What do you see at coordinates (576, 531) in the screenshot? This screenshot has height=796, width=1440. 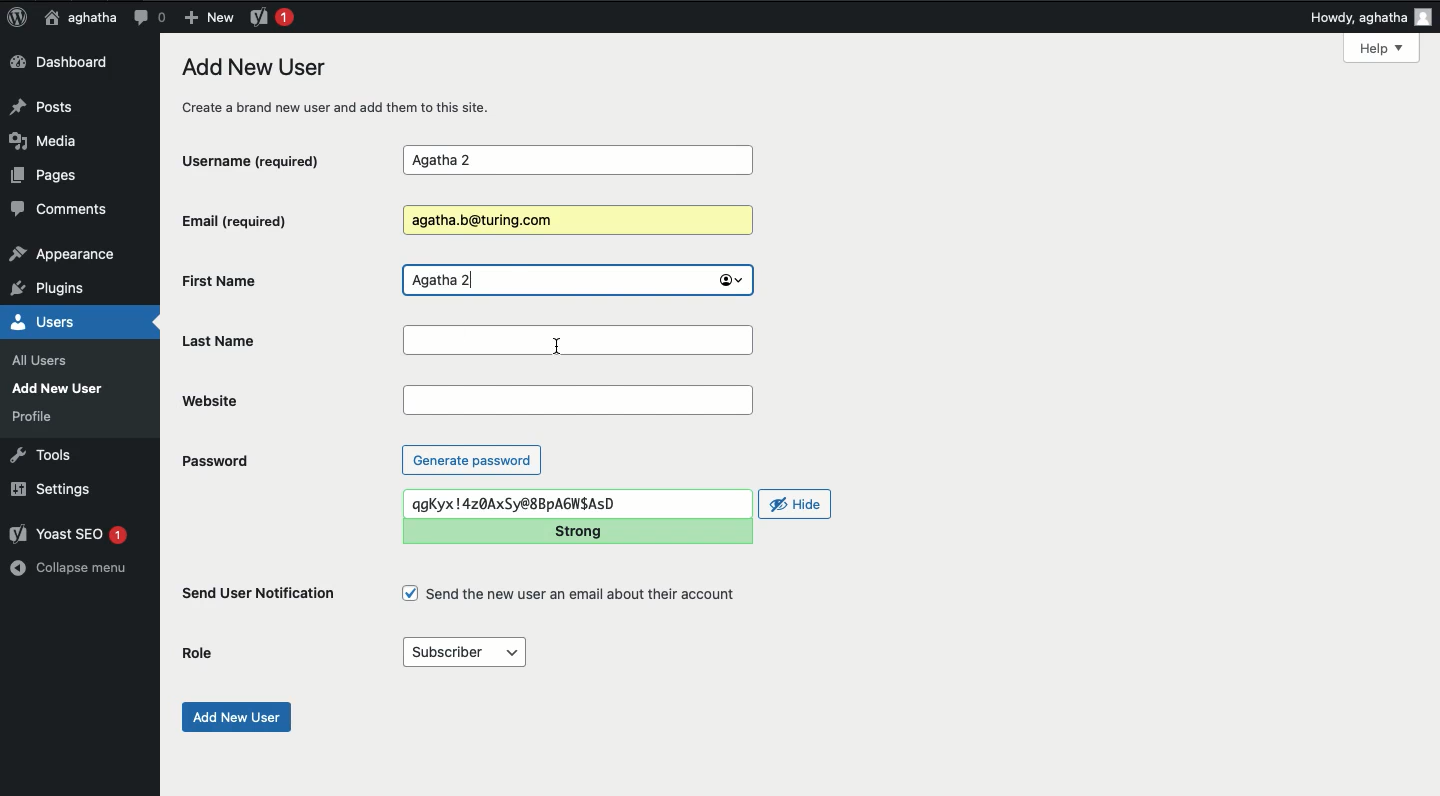 I see `Strong` at bounding box center [576, 531].